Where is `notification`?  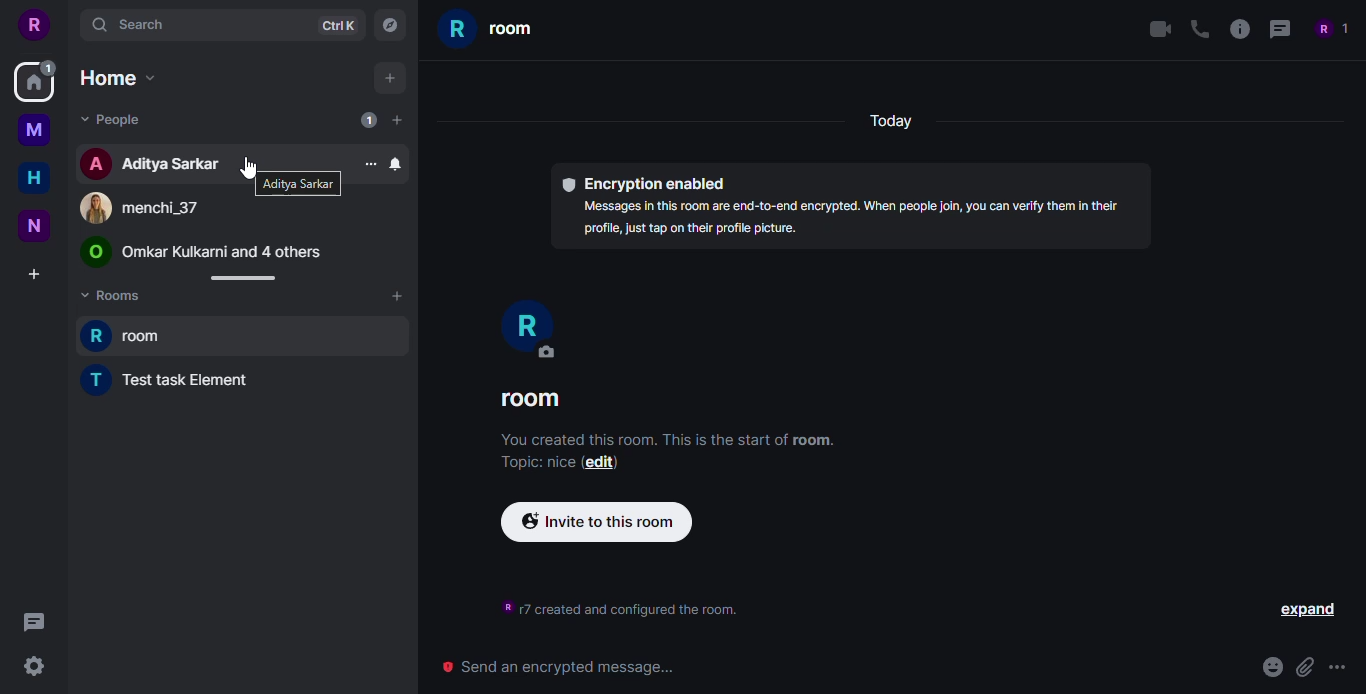
notification is located at coordinates (395, 163).